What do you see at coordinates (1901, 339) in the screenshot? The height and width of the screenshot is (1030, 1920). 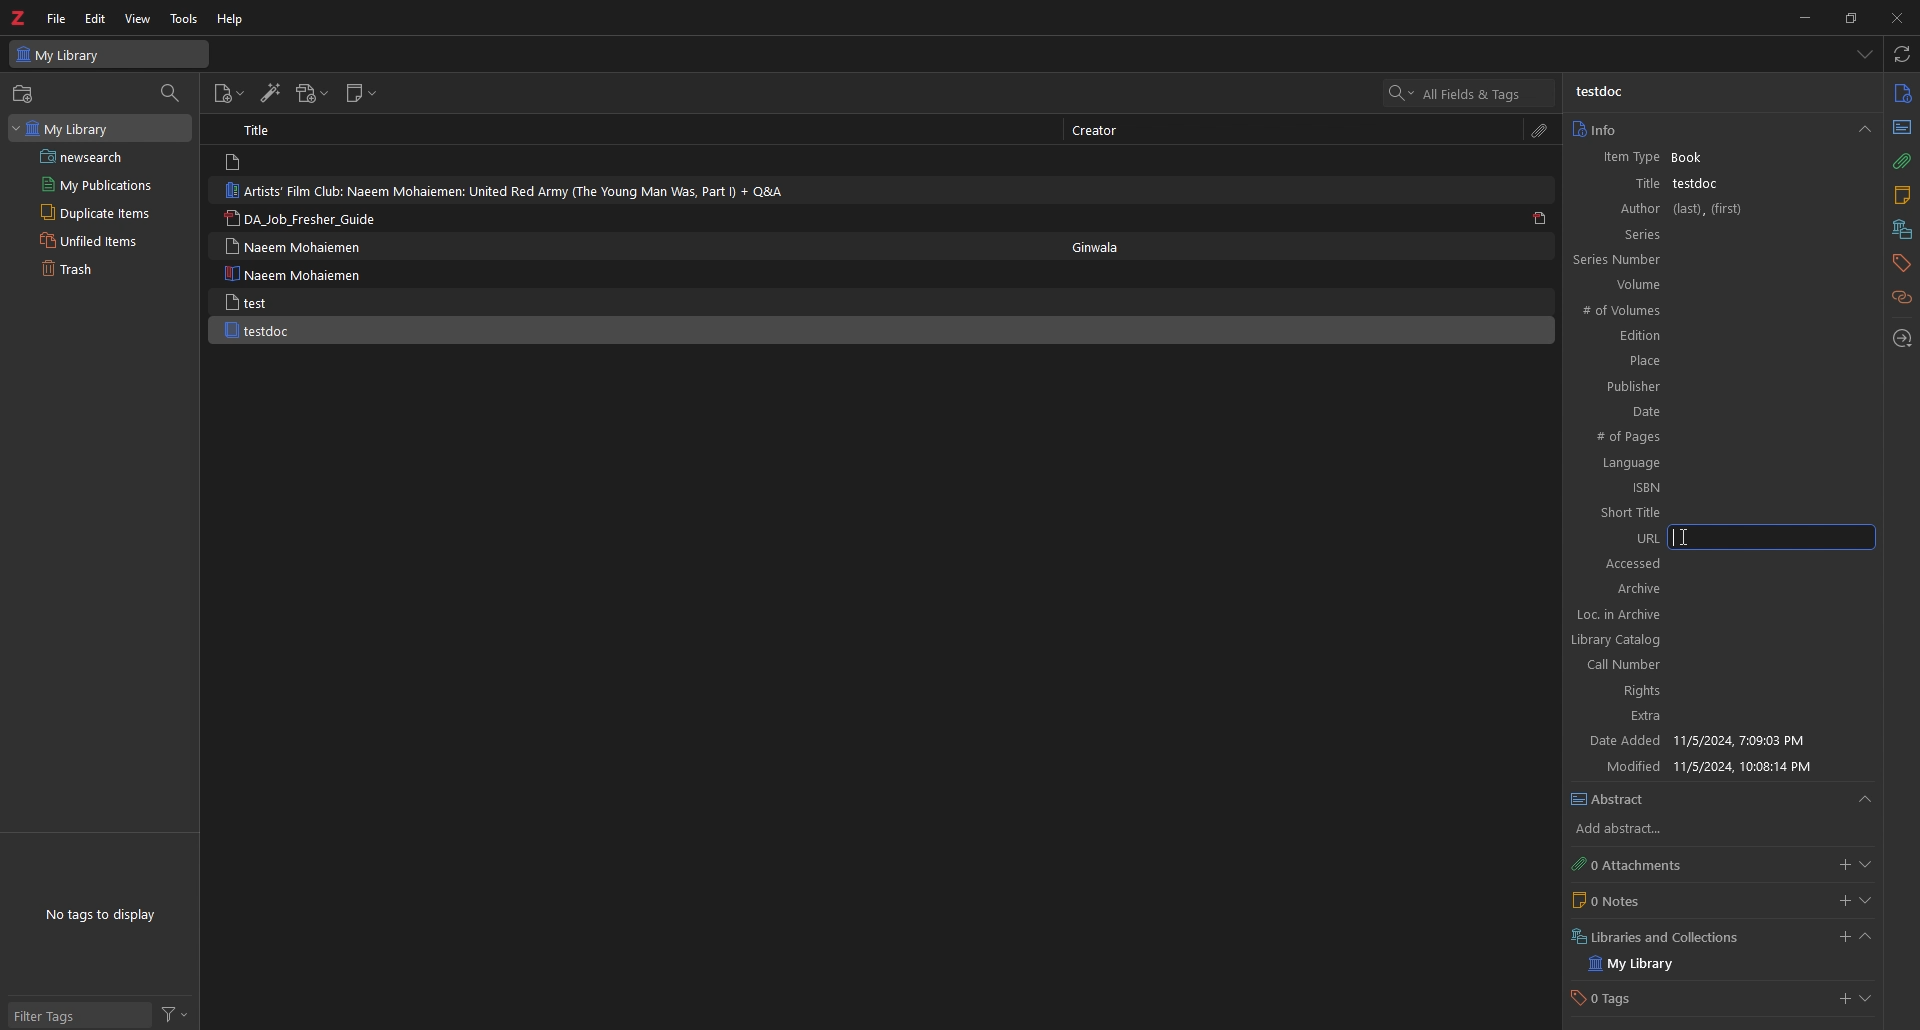 I see `locate` at bounding box center [1901, 339].